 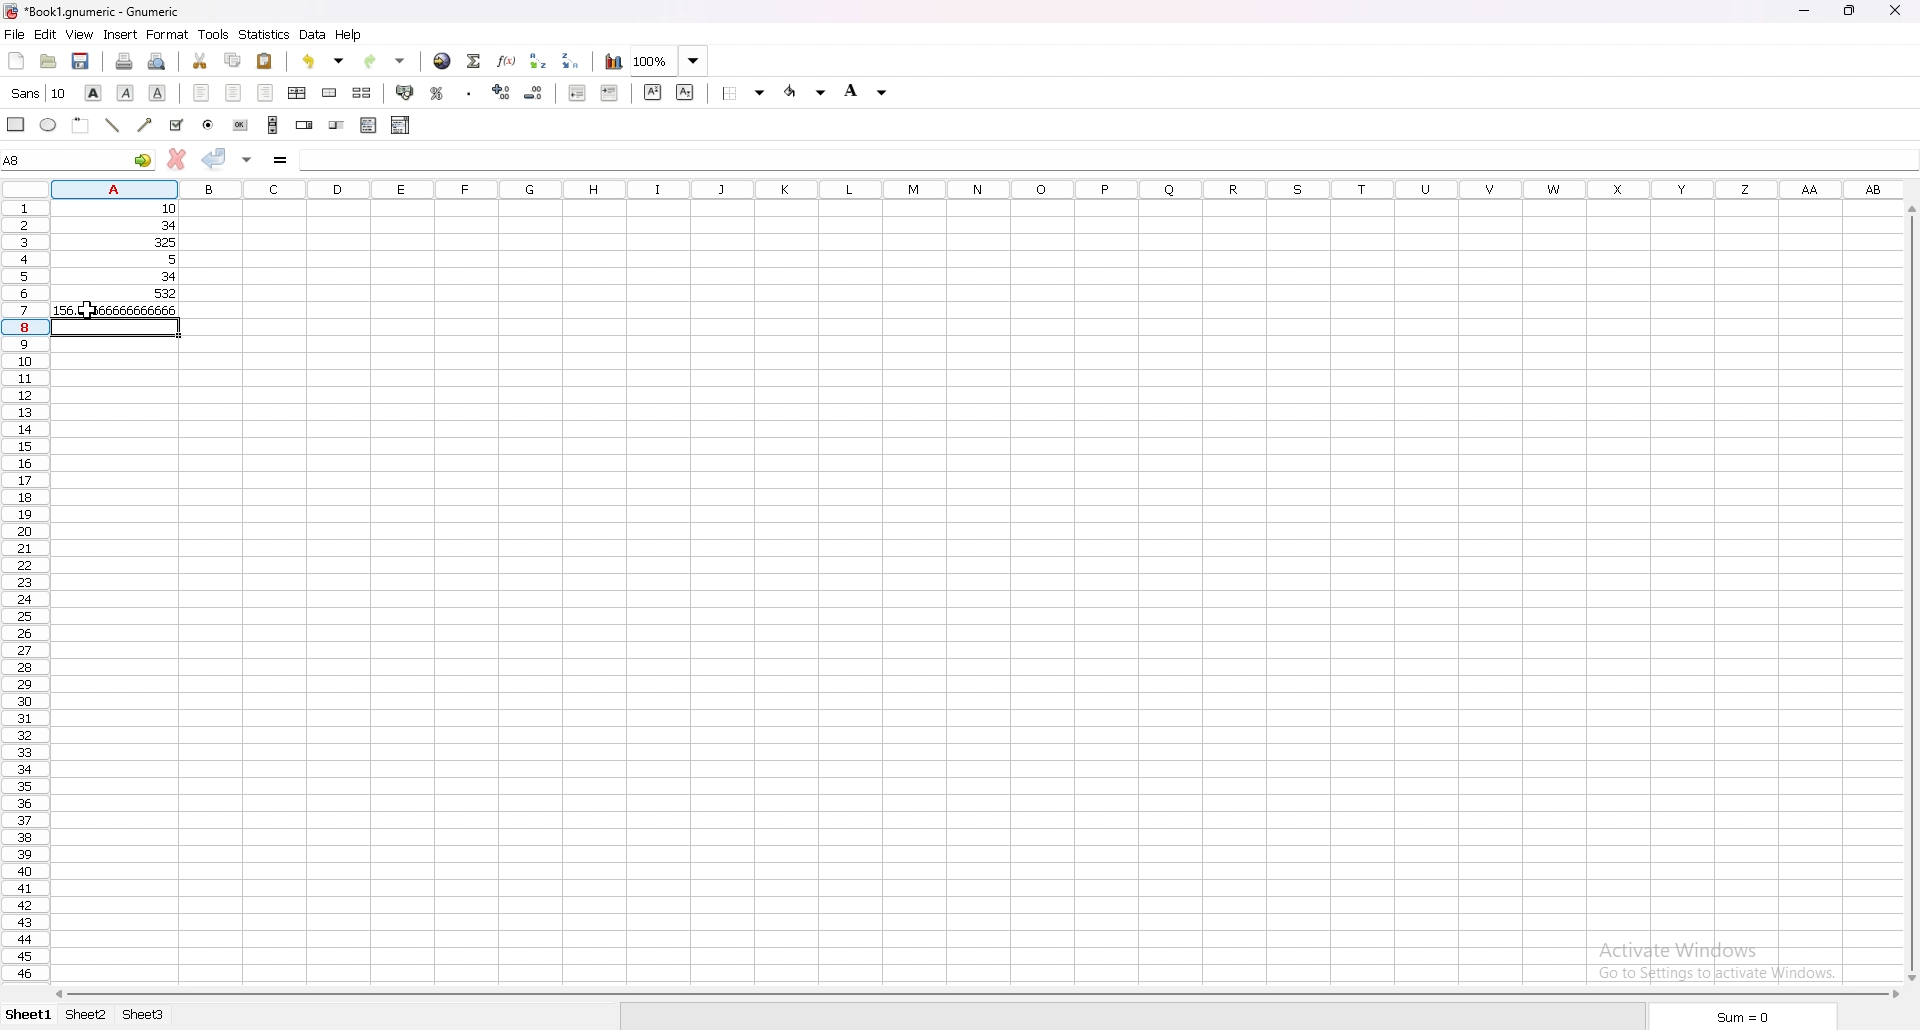 What do you see at coordinates (1848, 10) in the screenshot?
I see `resize` at bounding box center [1848, 10].